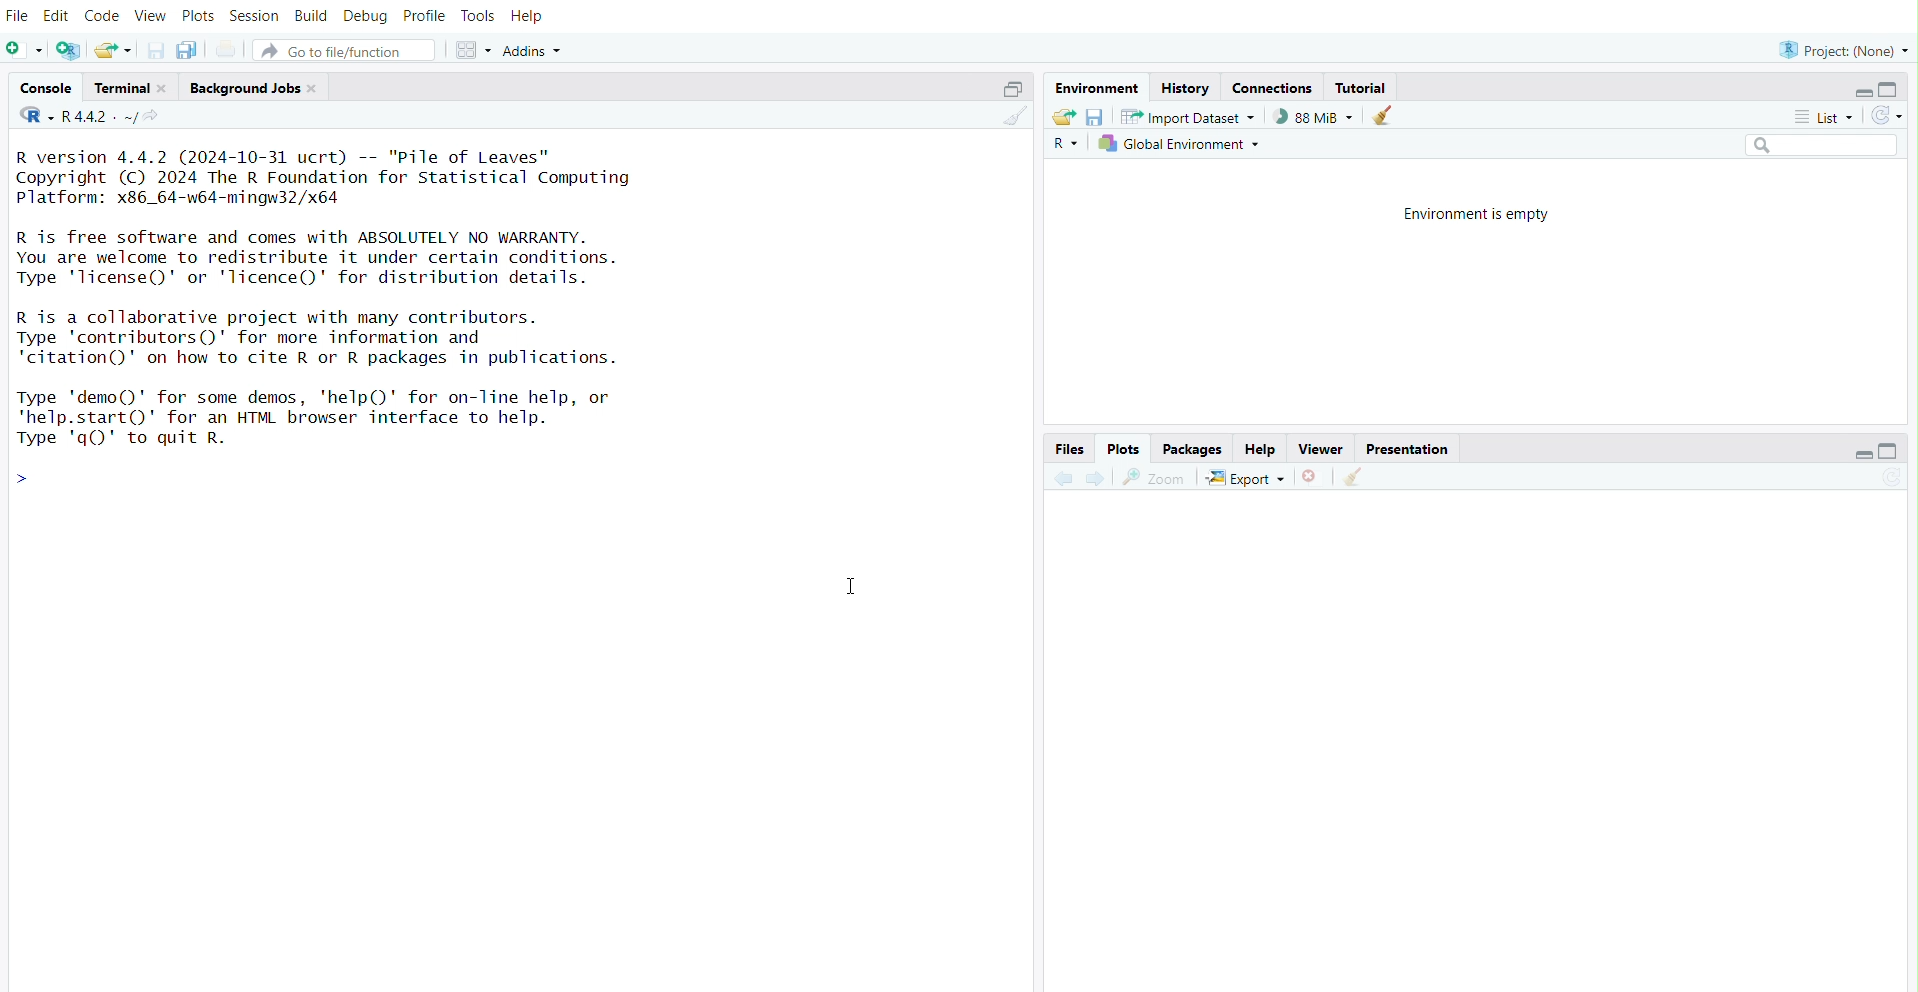 This screenshot has height=992, width=1918. What do you see at coordinates (1011, 85) in the screenshot?
I see `maximize` at bounding box center [1011, 85].